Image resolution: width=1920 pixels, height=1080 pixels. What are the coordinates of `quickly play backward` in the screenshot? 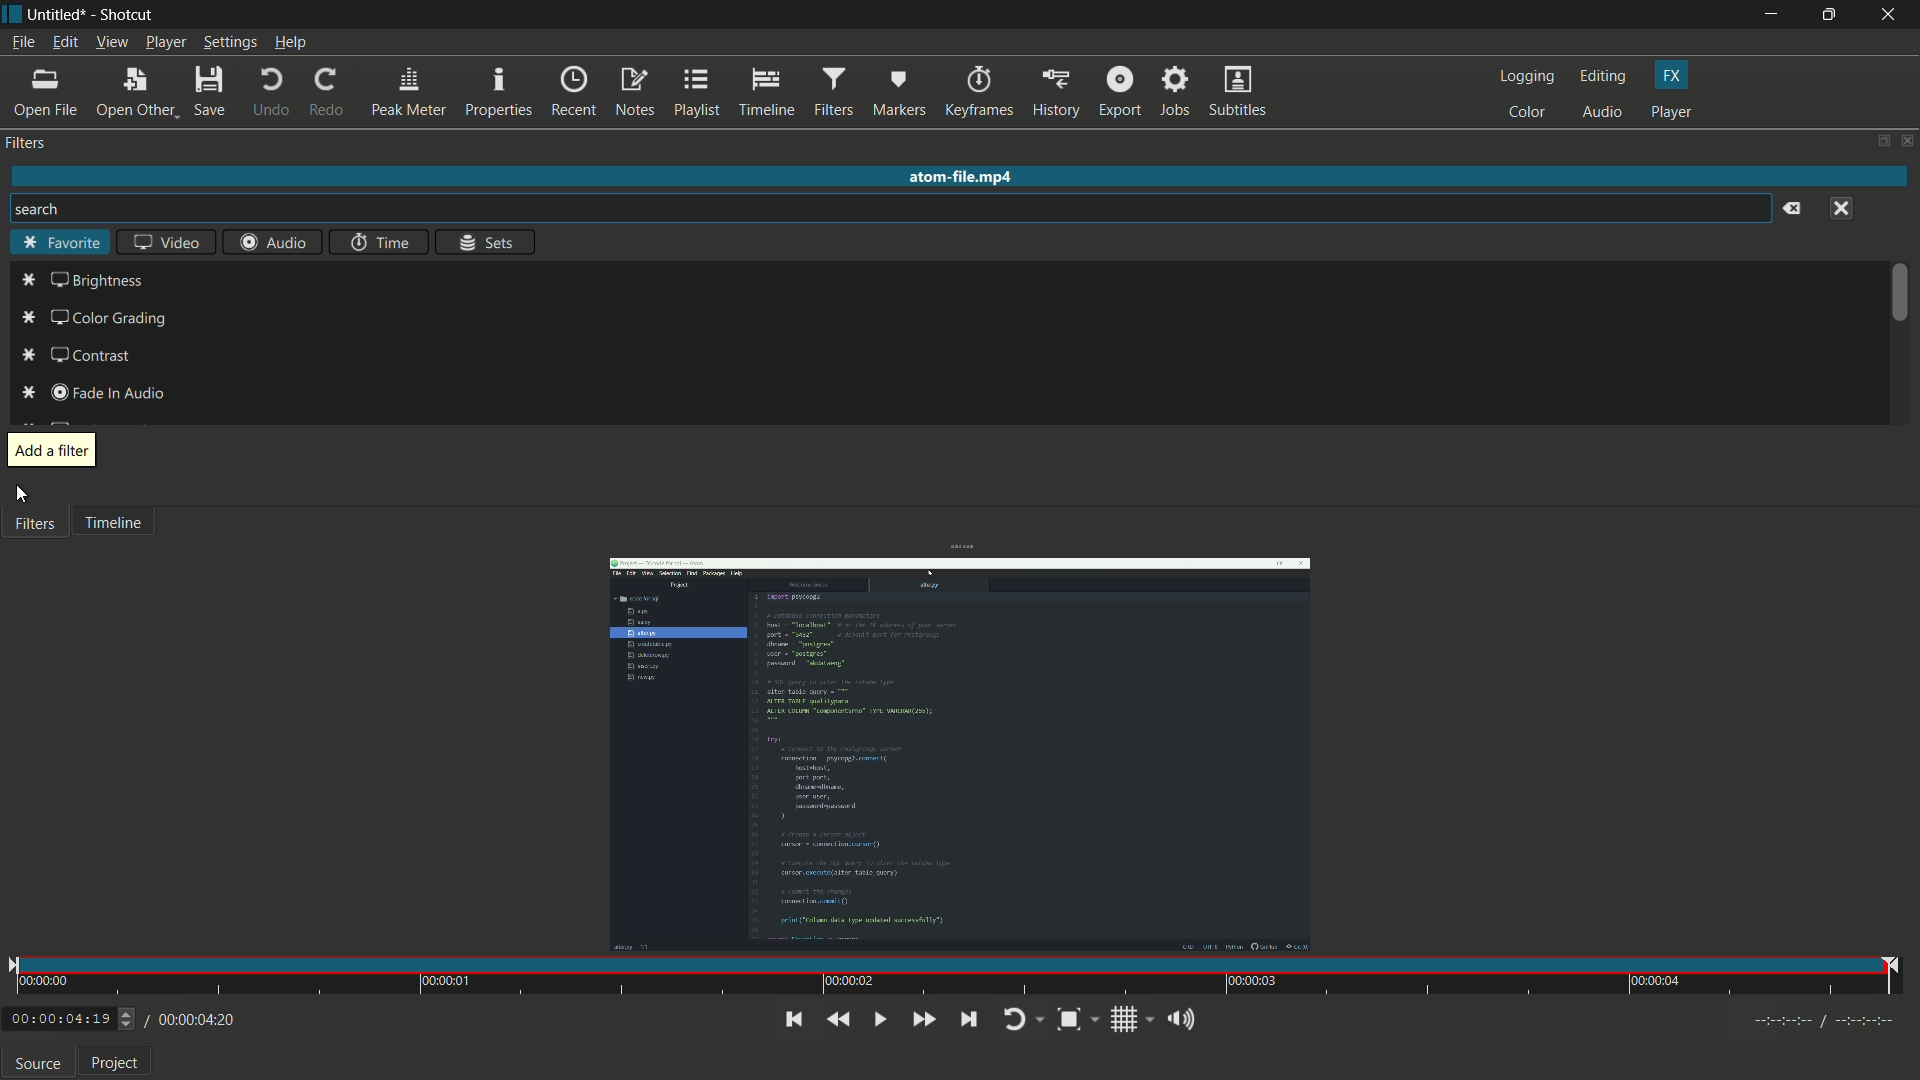 It's located at (838, 1020).